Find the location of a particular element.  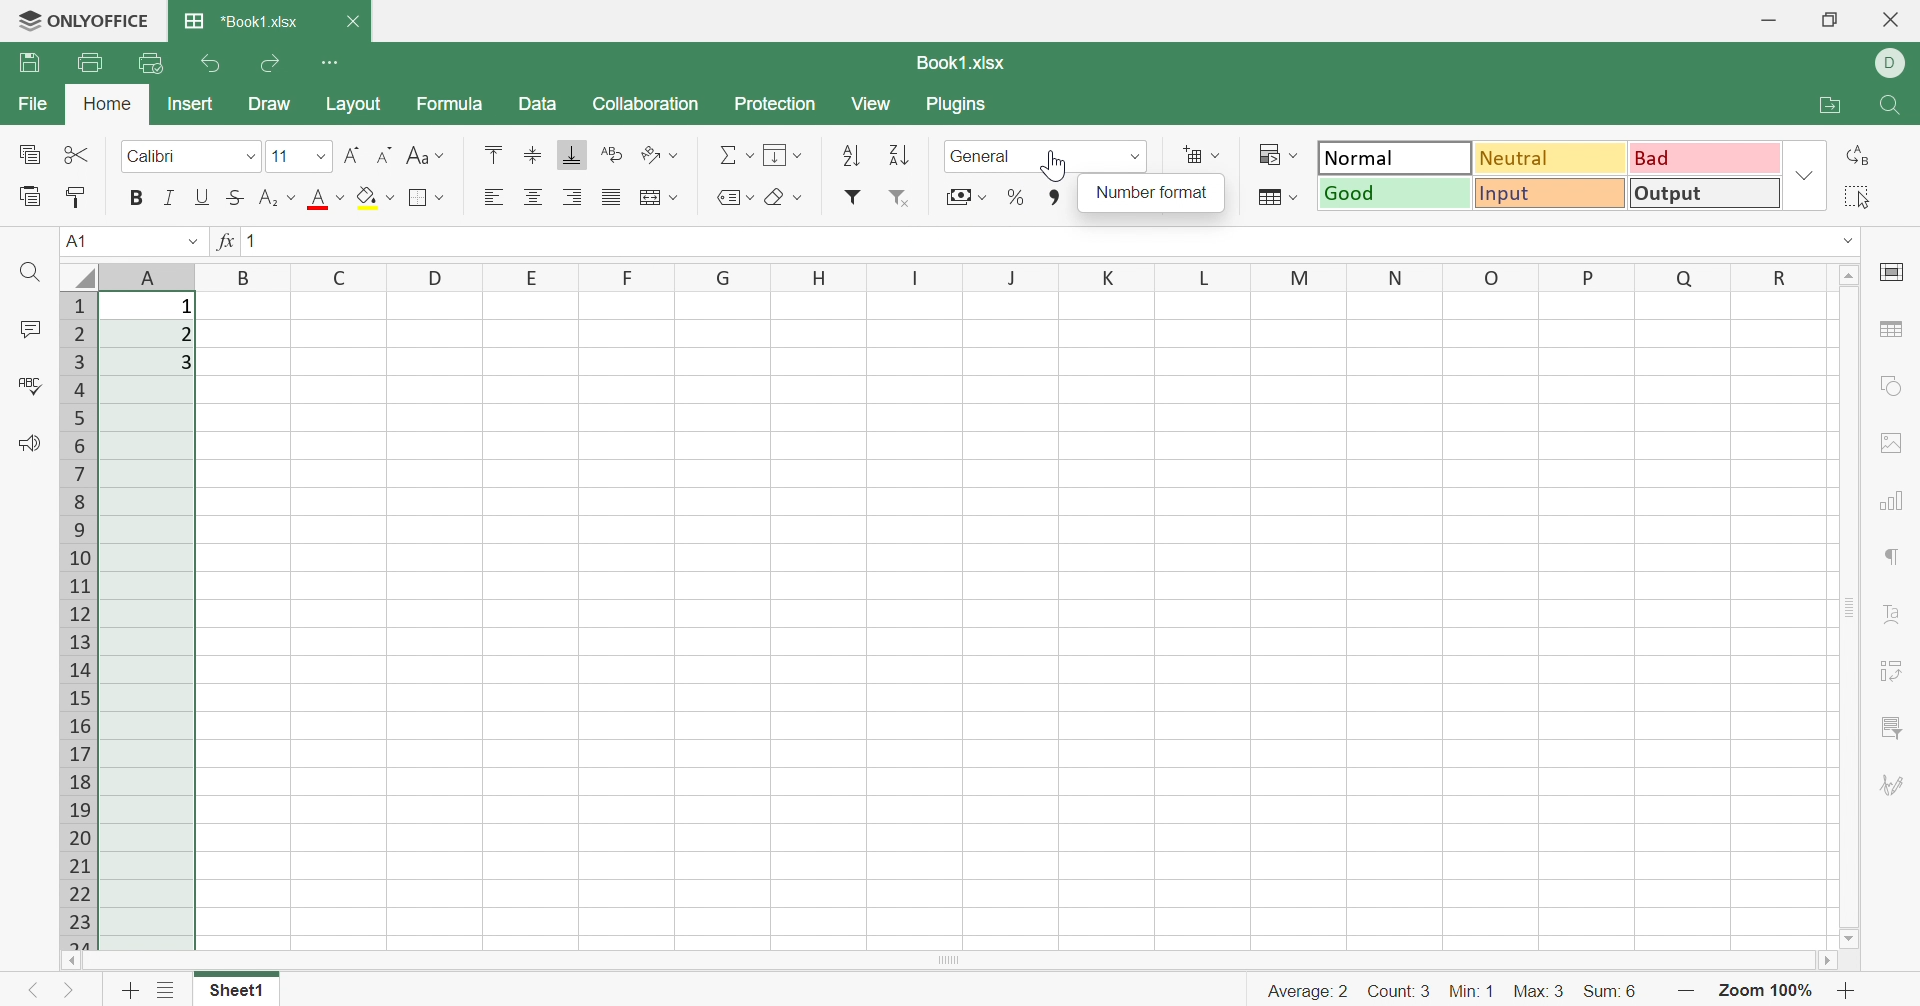

Min: 1 is located at coordinates (1470, 992).